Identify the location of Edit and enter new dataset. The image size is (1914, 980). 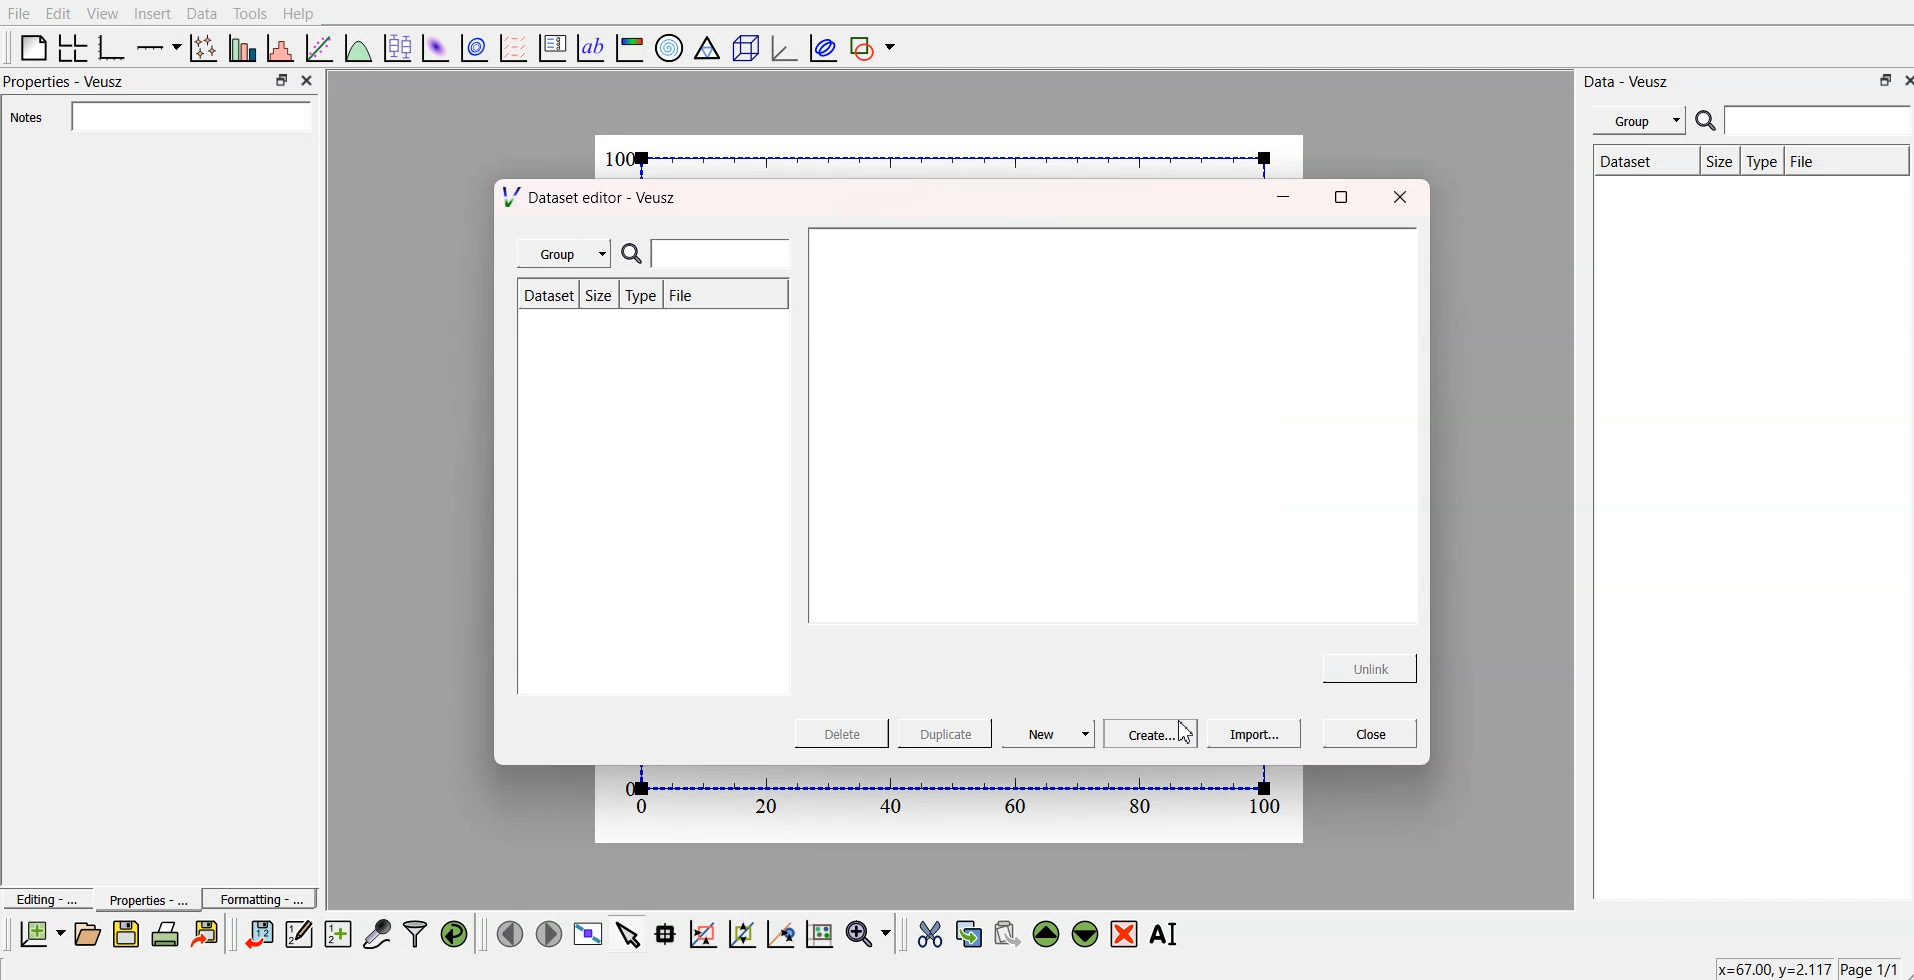
(296, 934).